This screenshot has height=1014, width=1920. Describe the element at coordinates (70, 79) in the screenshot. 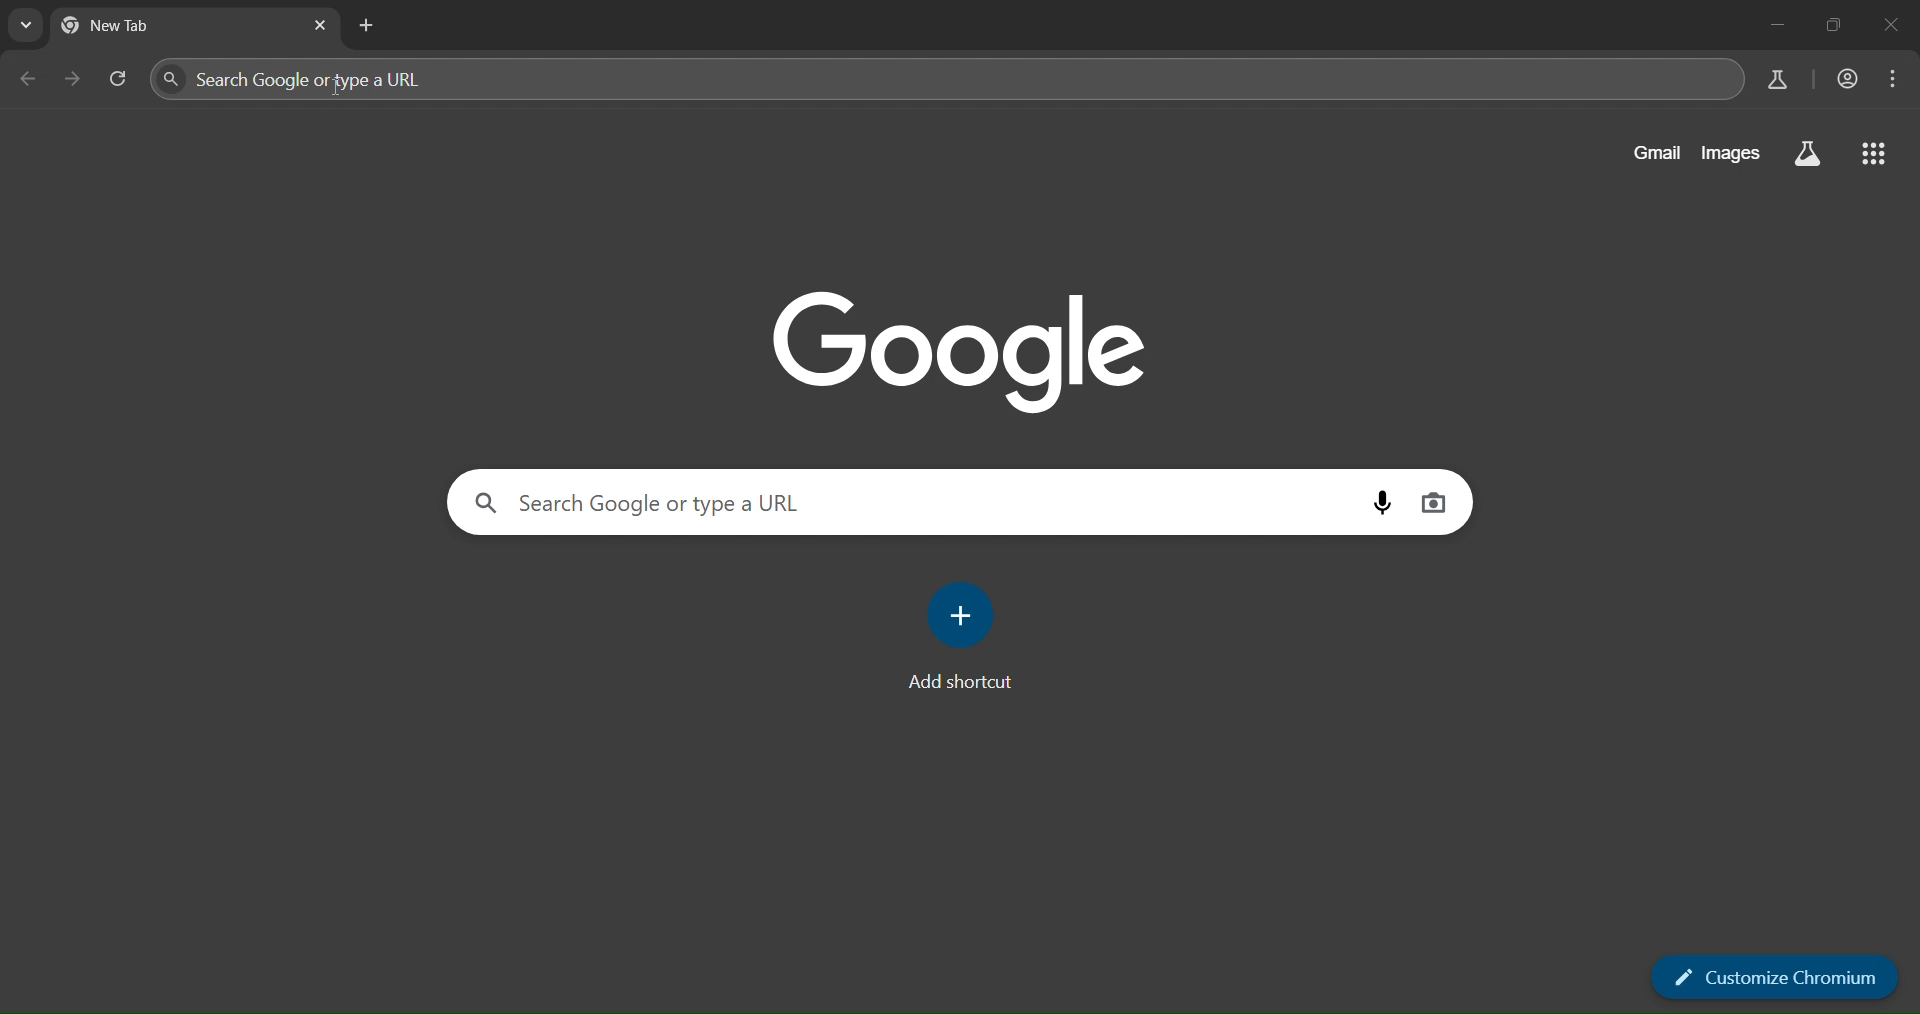

I see `go forward one page` at that location.